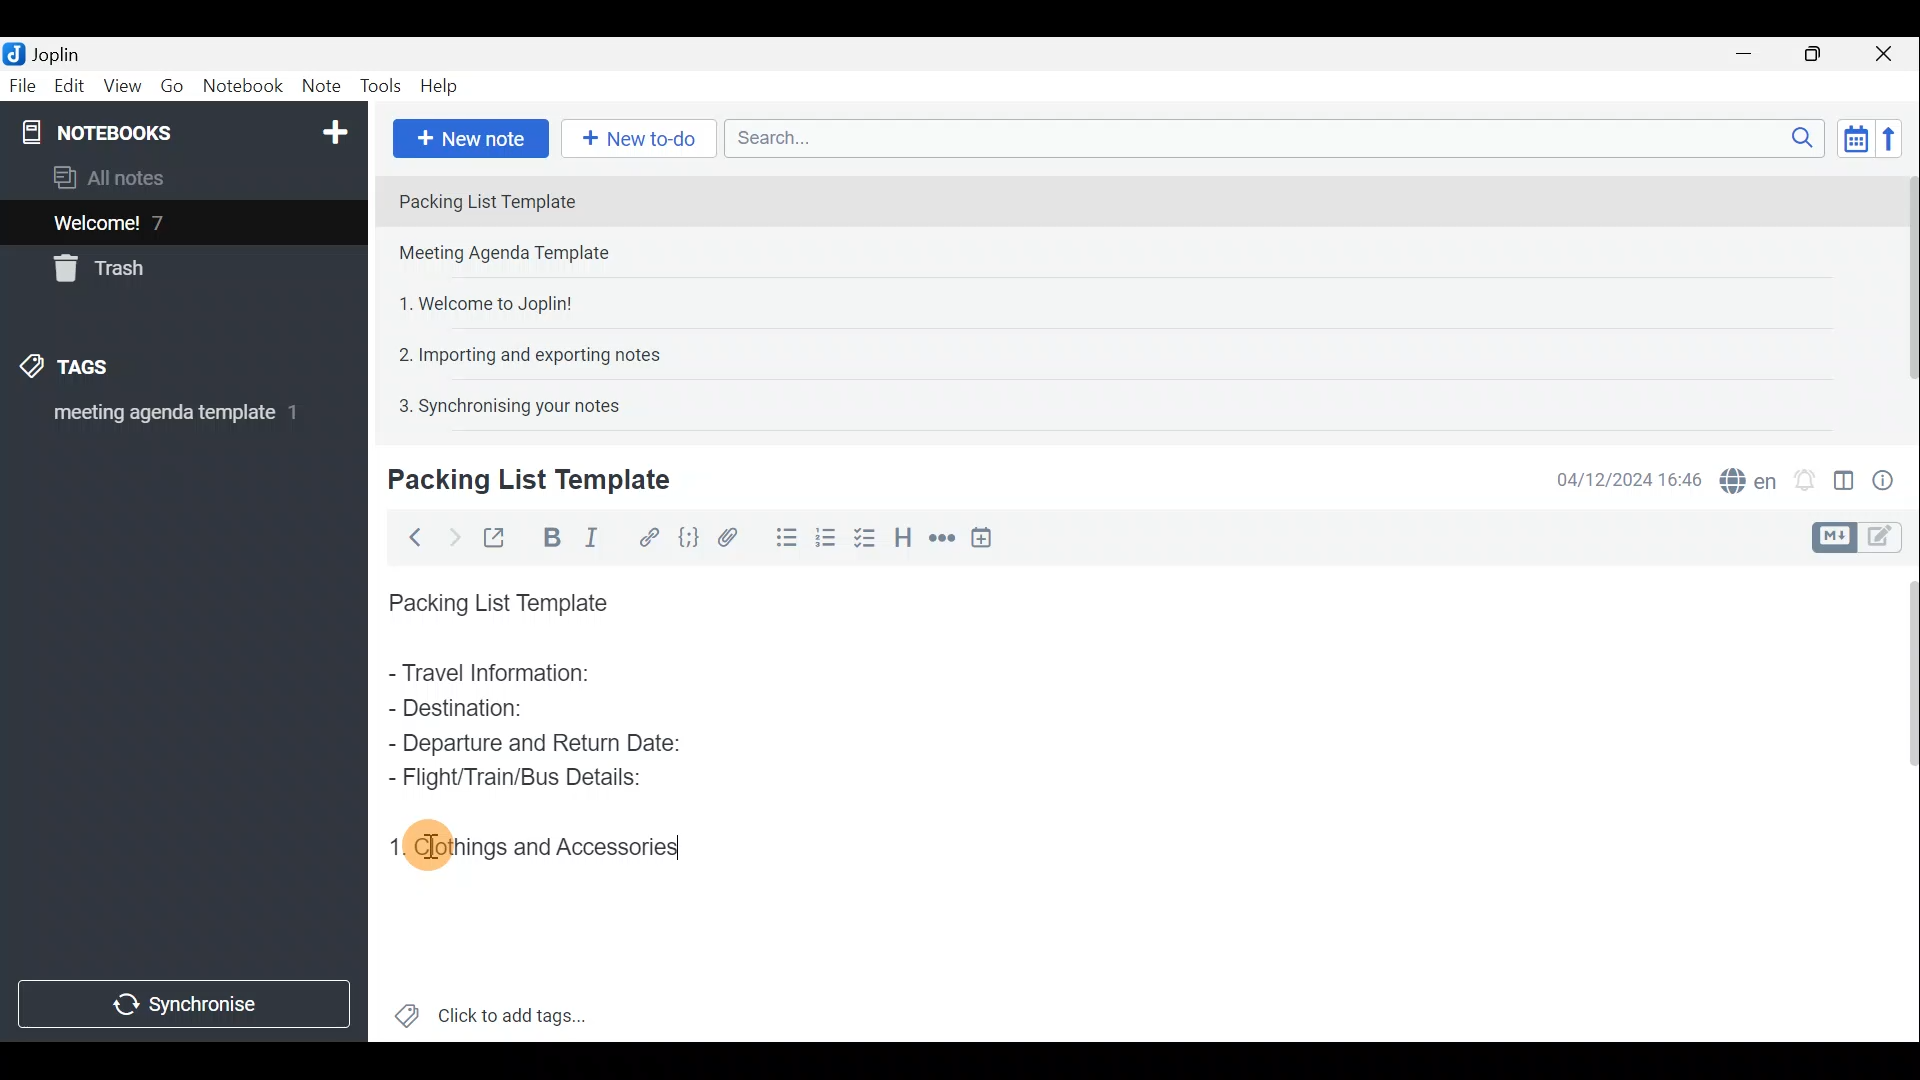  I want to click on Travel Information:, so click(507, 675).